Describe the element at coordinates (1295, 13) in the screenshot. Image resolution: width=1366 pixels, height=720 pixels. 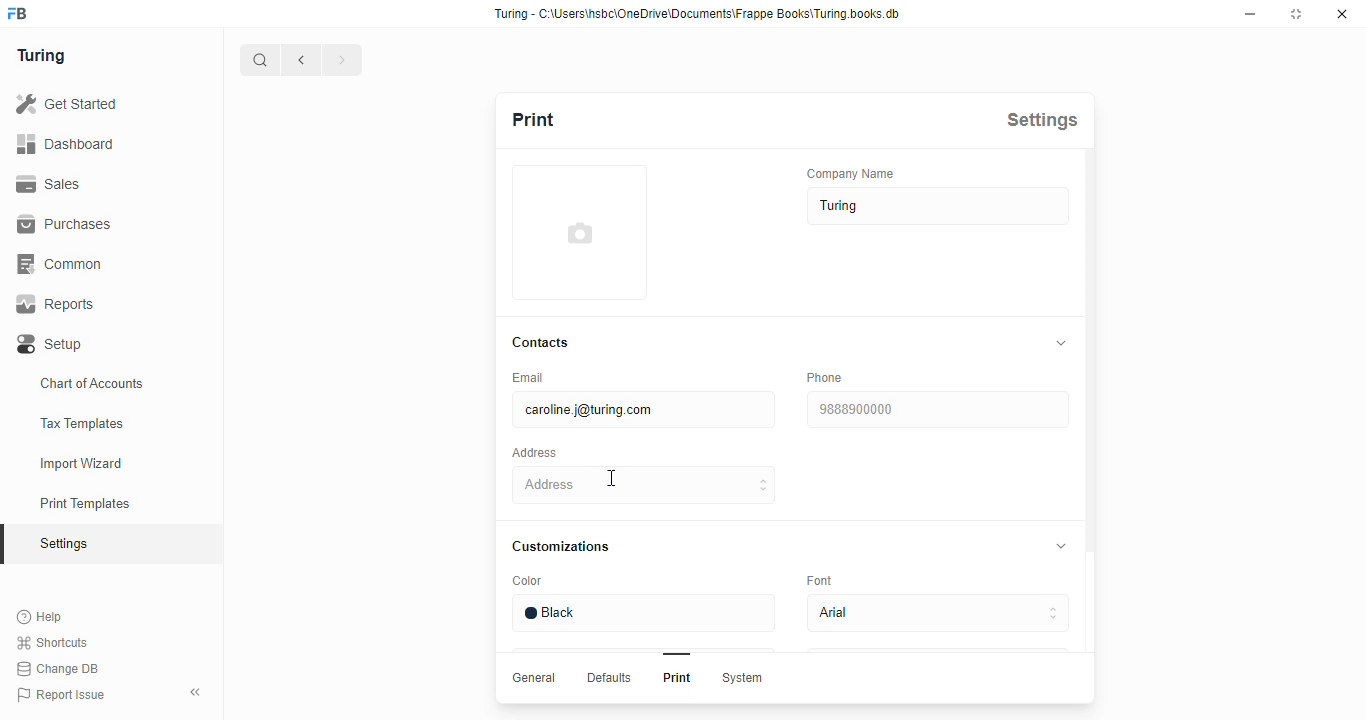
I see `toggle maximize` at that location.